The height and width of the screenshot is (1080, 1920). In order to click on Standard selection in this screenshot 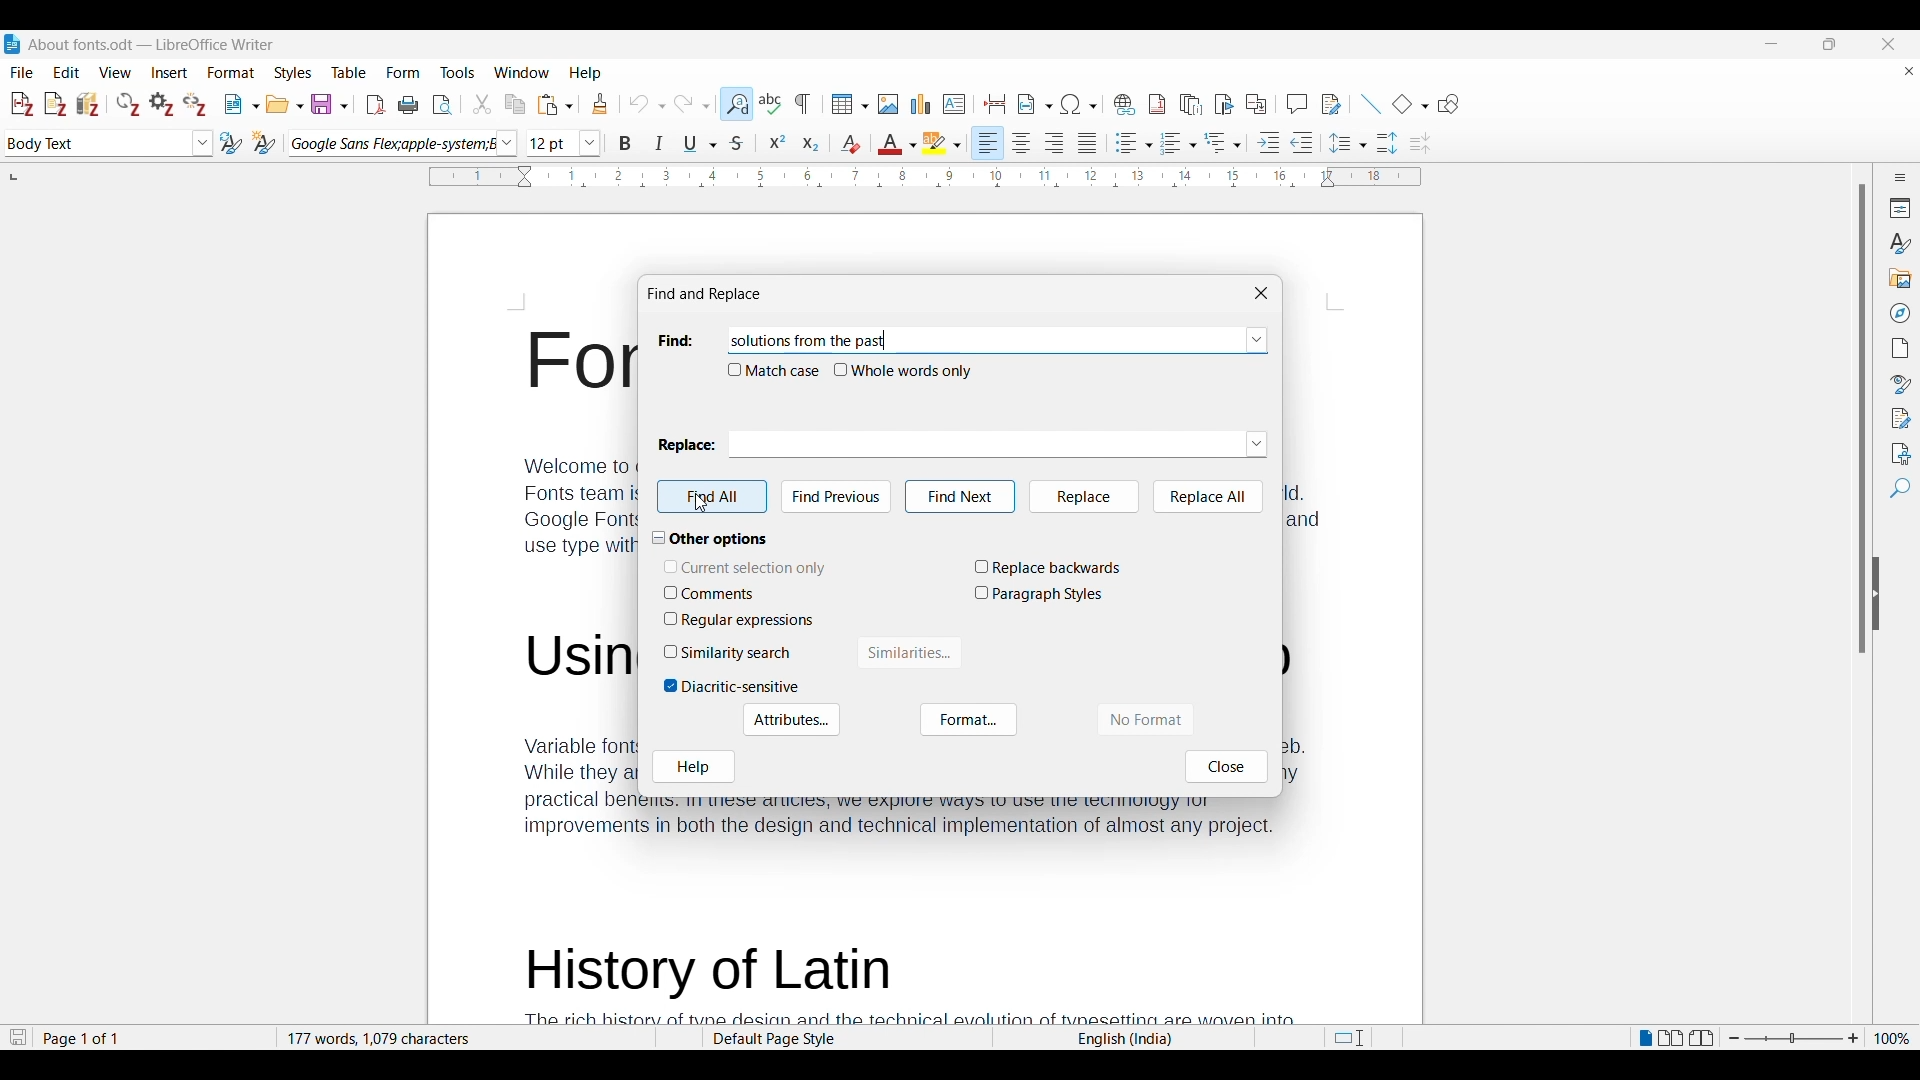, I will do `click(1348, 1038)`.